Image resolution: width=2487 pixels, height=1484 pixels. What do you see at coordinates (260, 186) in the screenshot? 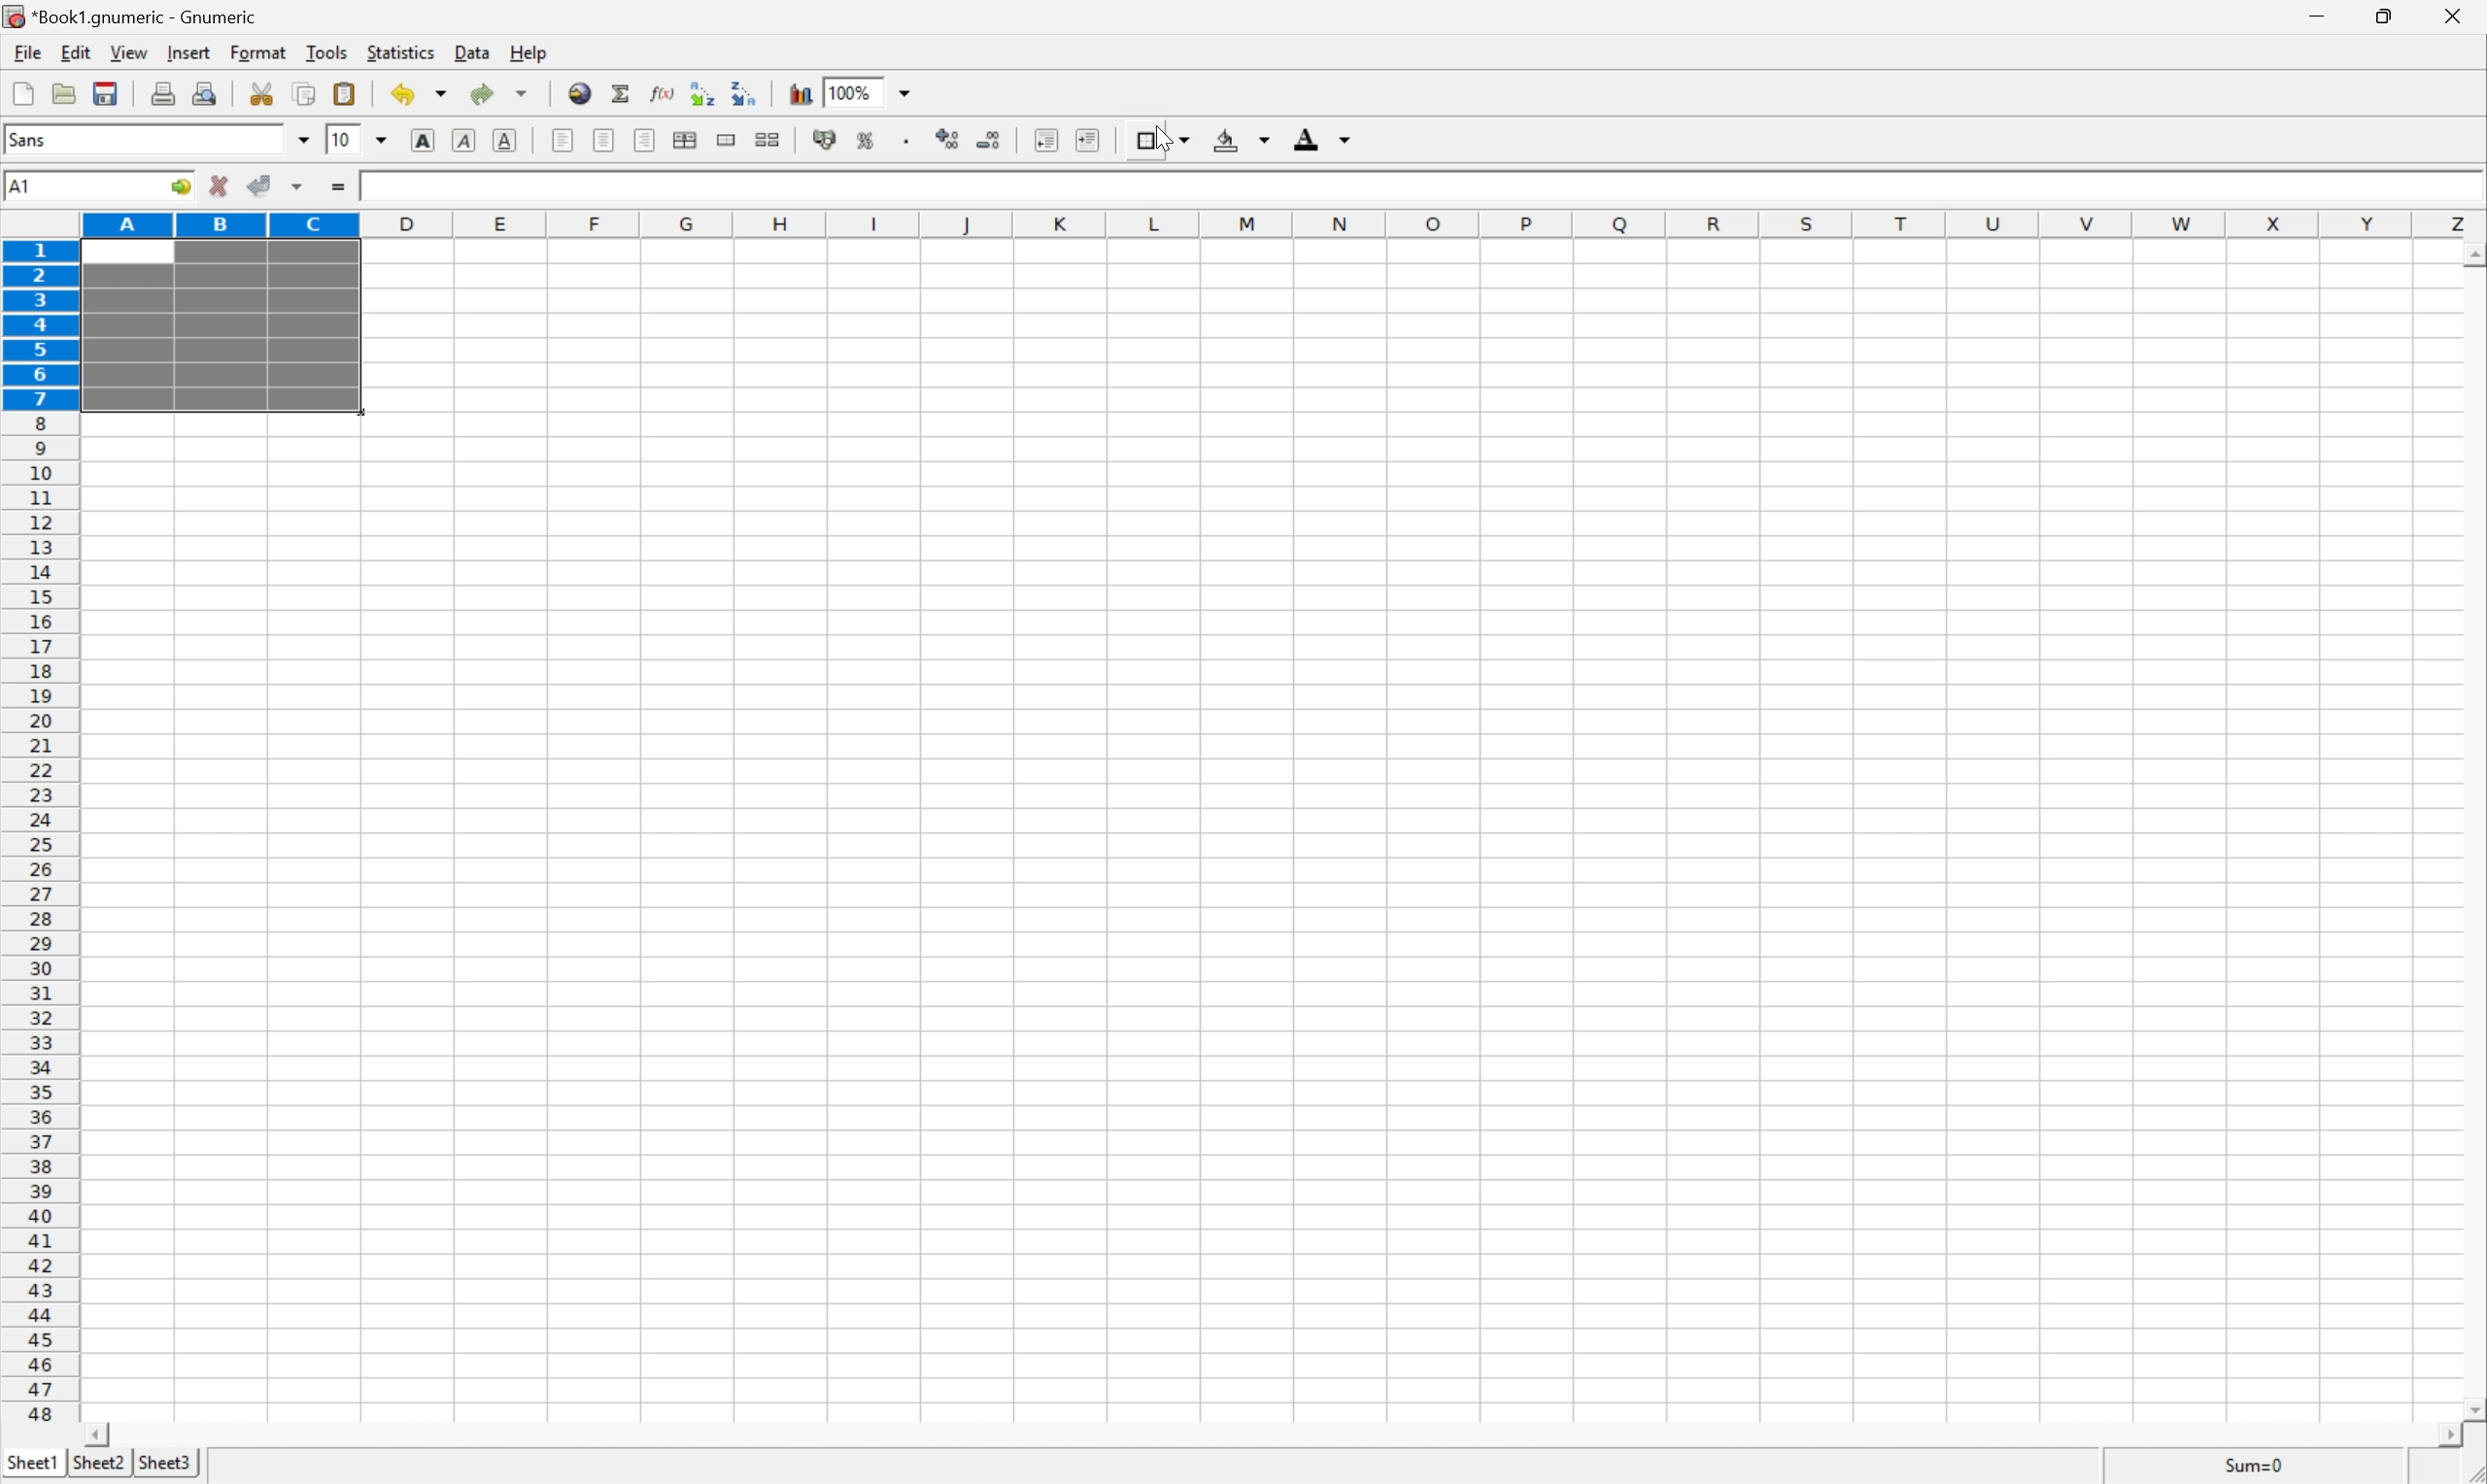
I see `accept change` at bounding box center [260, 186].